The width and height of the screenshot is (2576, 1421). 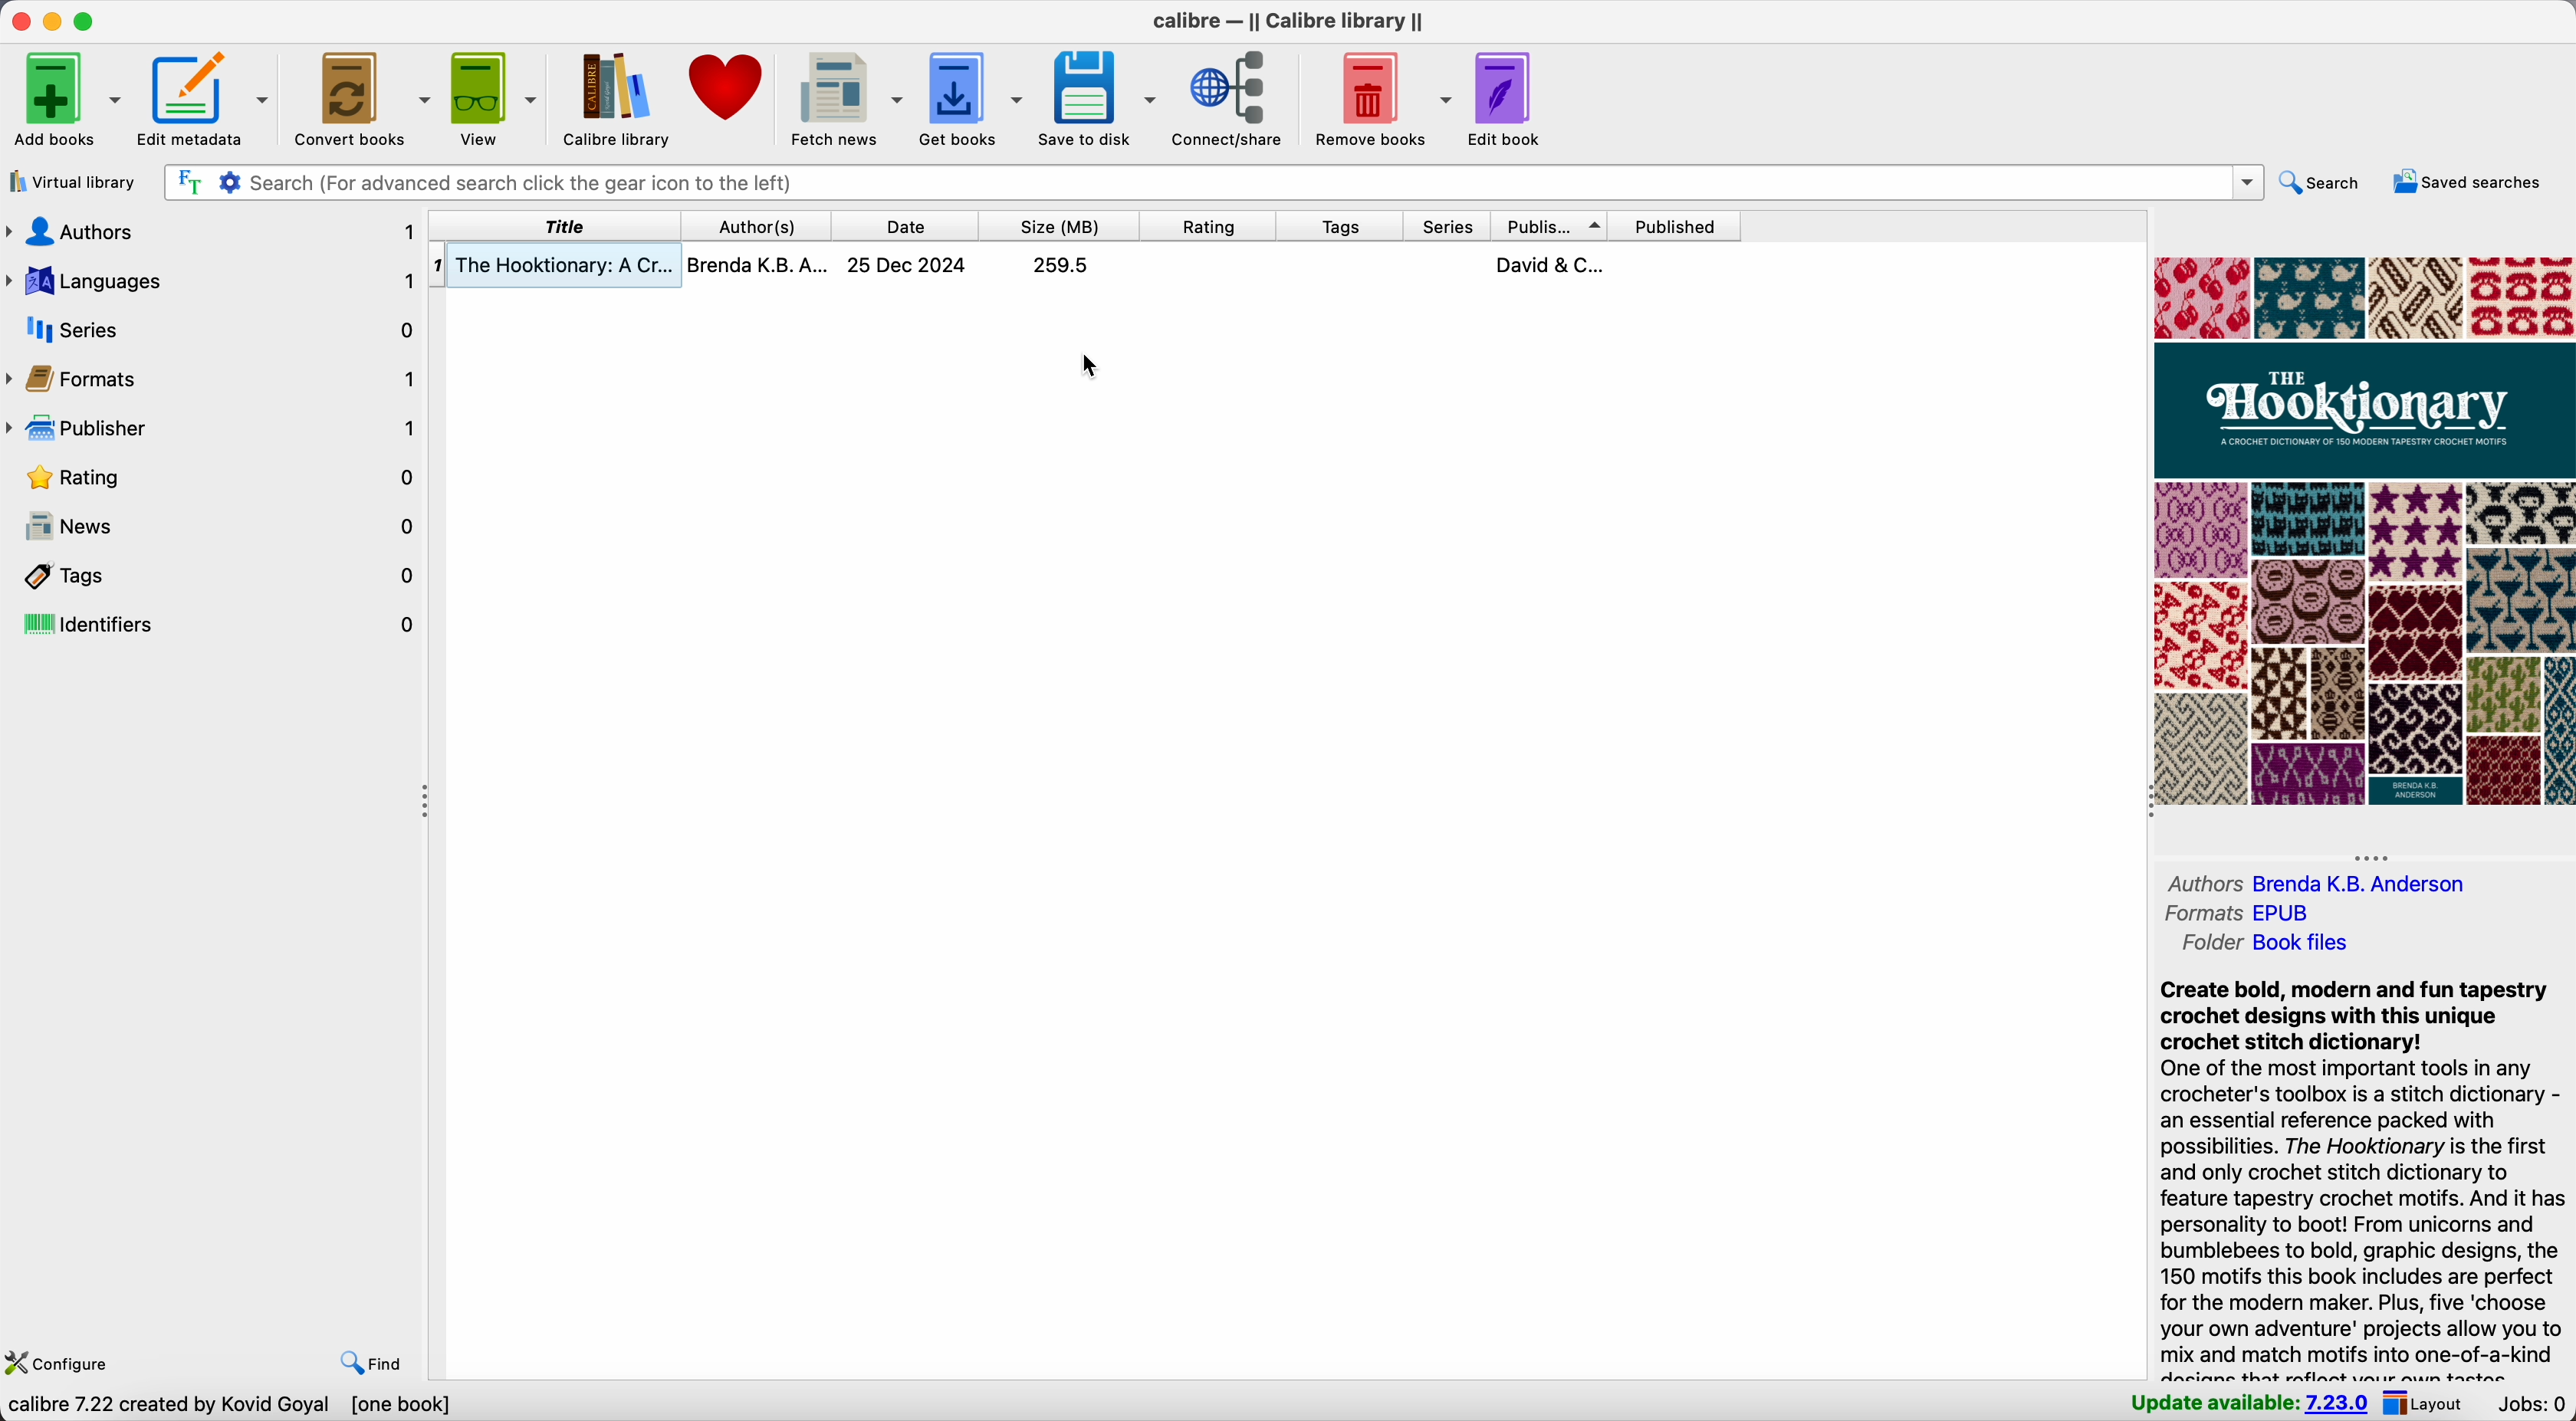 I want to click on find, so click(x=362, y=1360).